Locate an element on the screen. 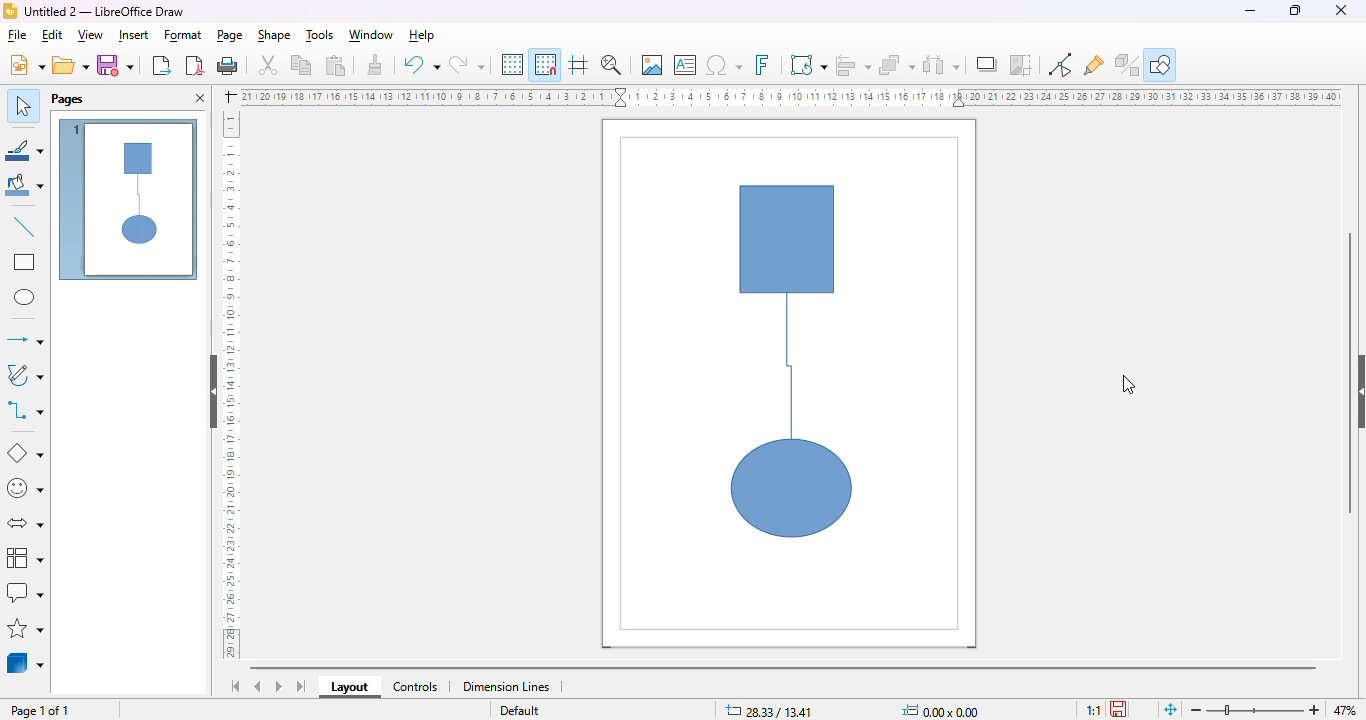  redo is located at coordinates (466, 66).